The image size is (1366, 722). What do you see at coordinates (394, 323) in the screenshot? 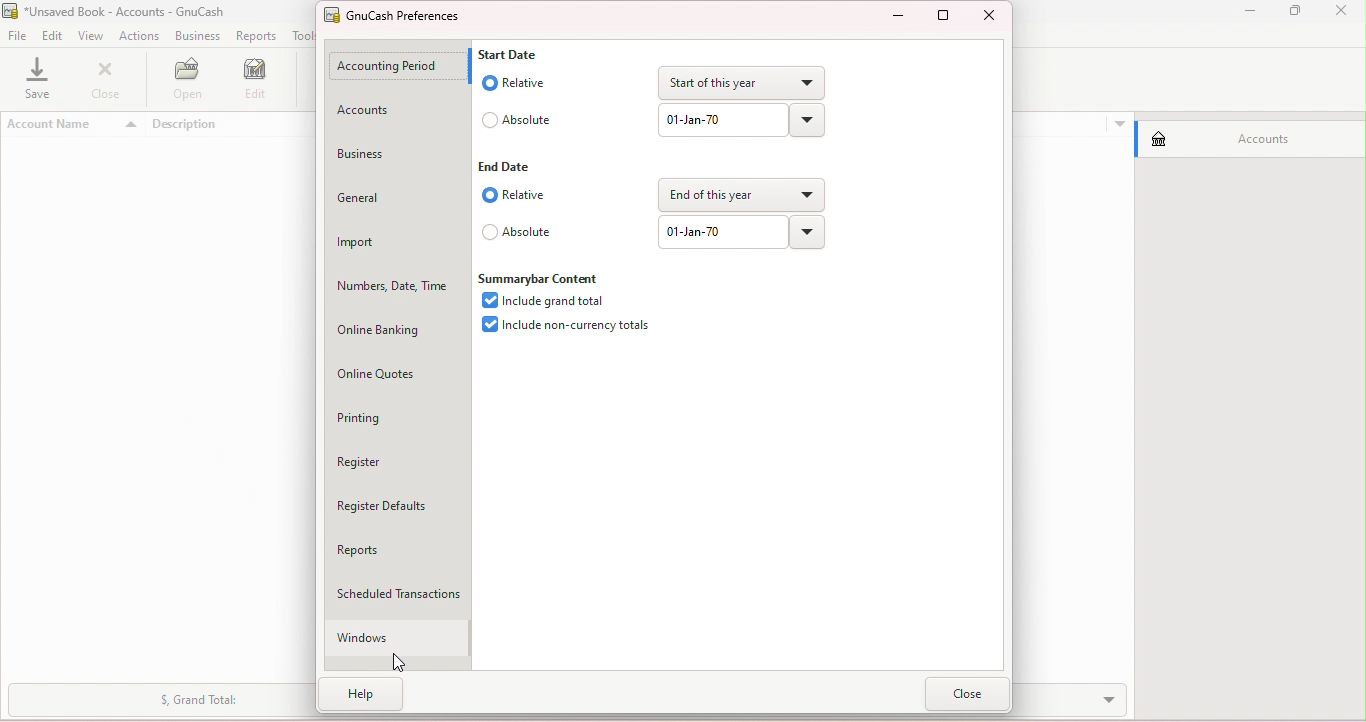
I see `Online banking` at bounding box center [394, 323].